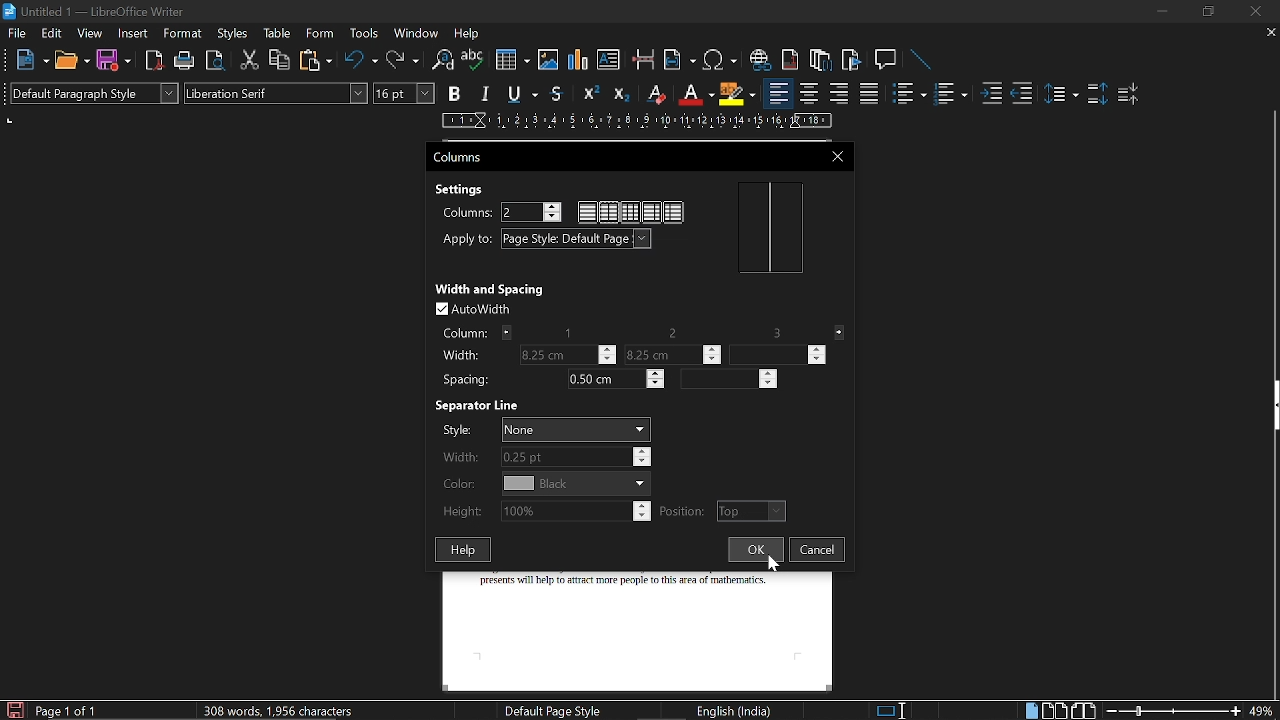 The height and width of the screenshot is (720, 1280). What do you see at coordinates (1085, 709) in the screenshot?
I see `Book view` at bounding box center [1085, 709].